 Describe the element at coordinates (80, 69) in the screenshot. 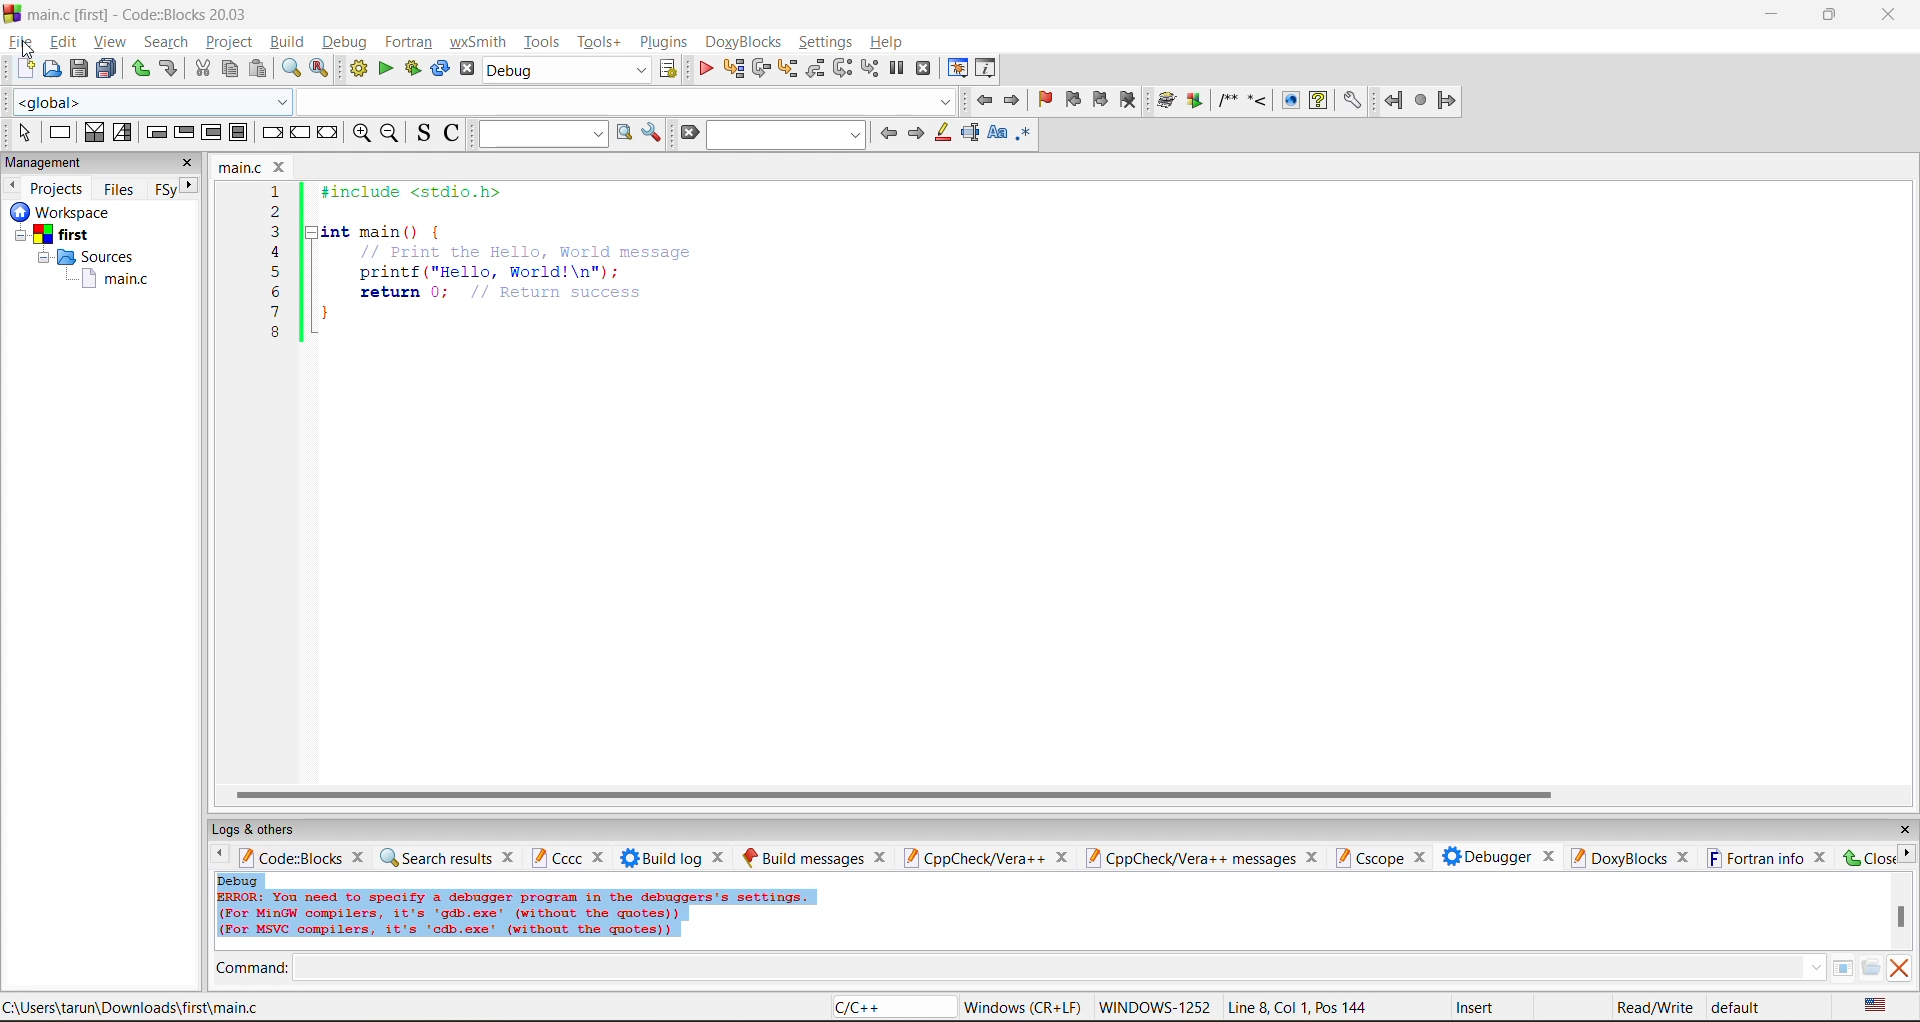

I see `save` at that location.